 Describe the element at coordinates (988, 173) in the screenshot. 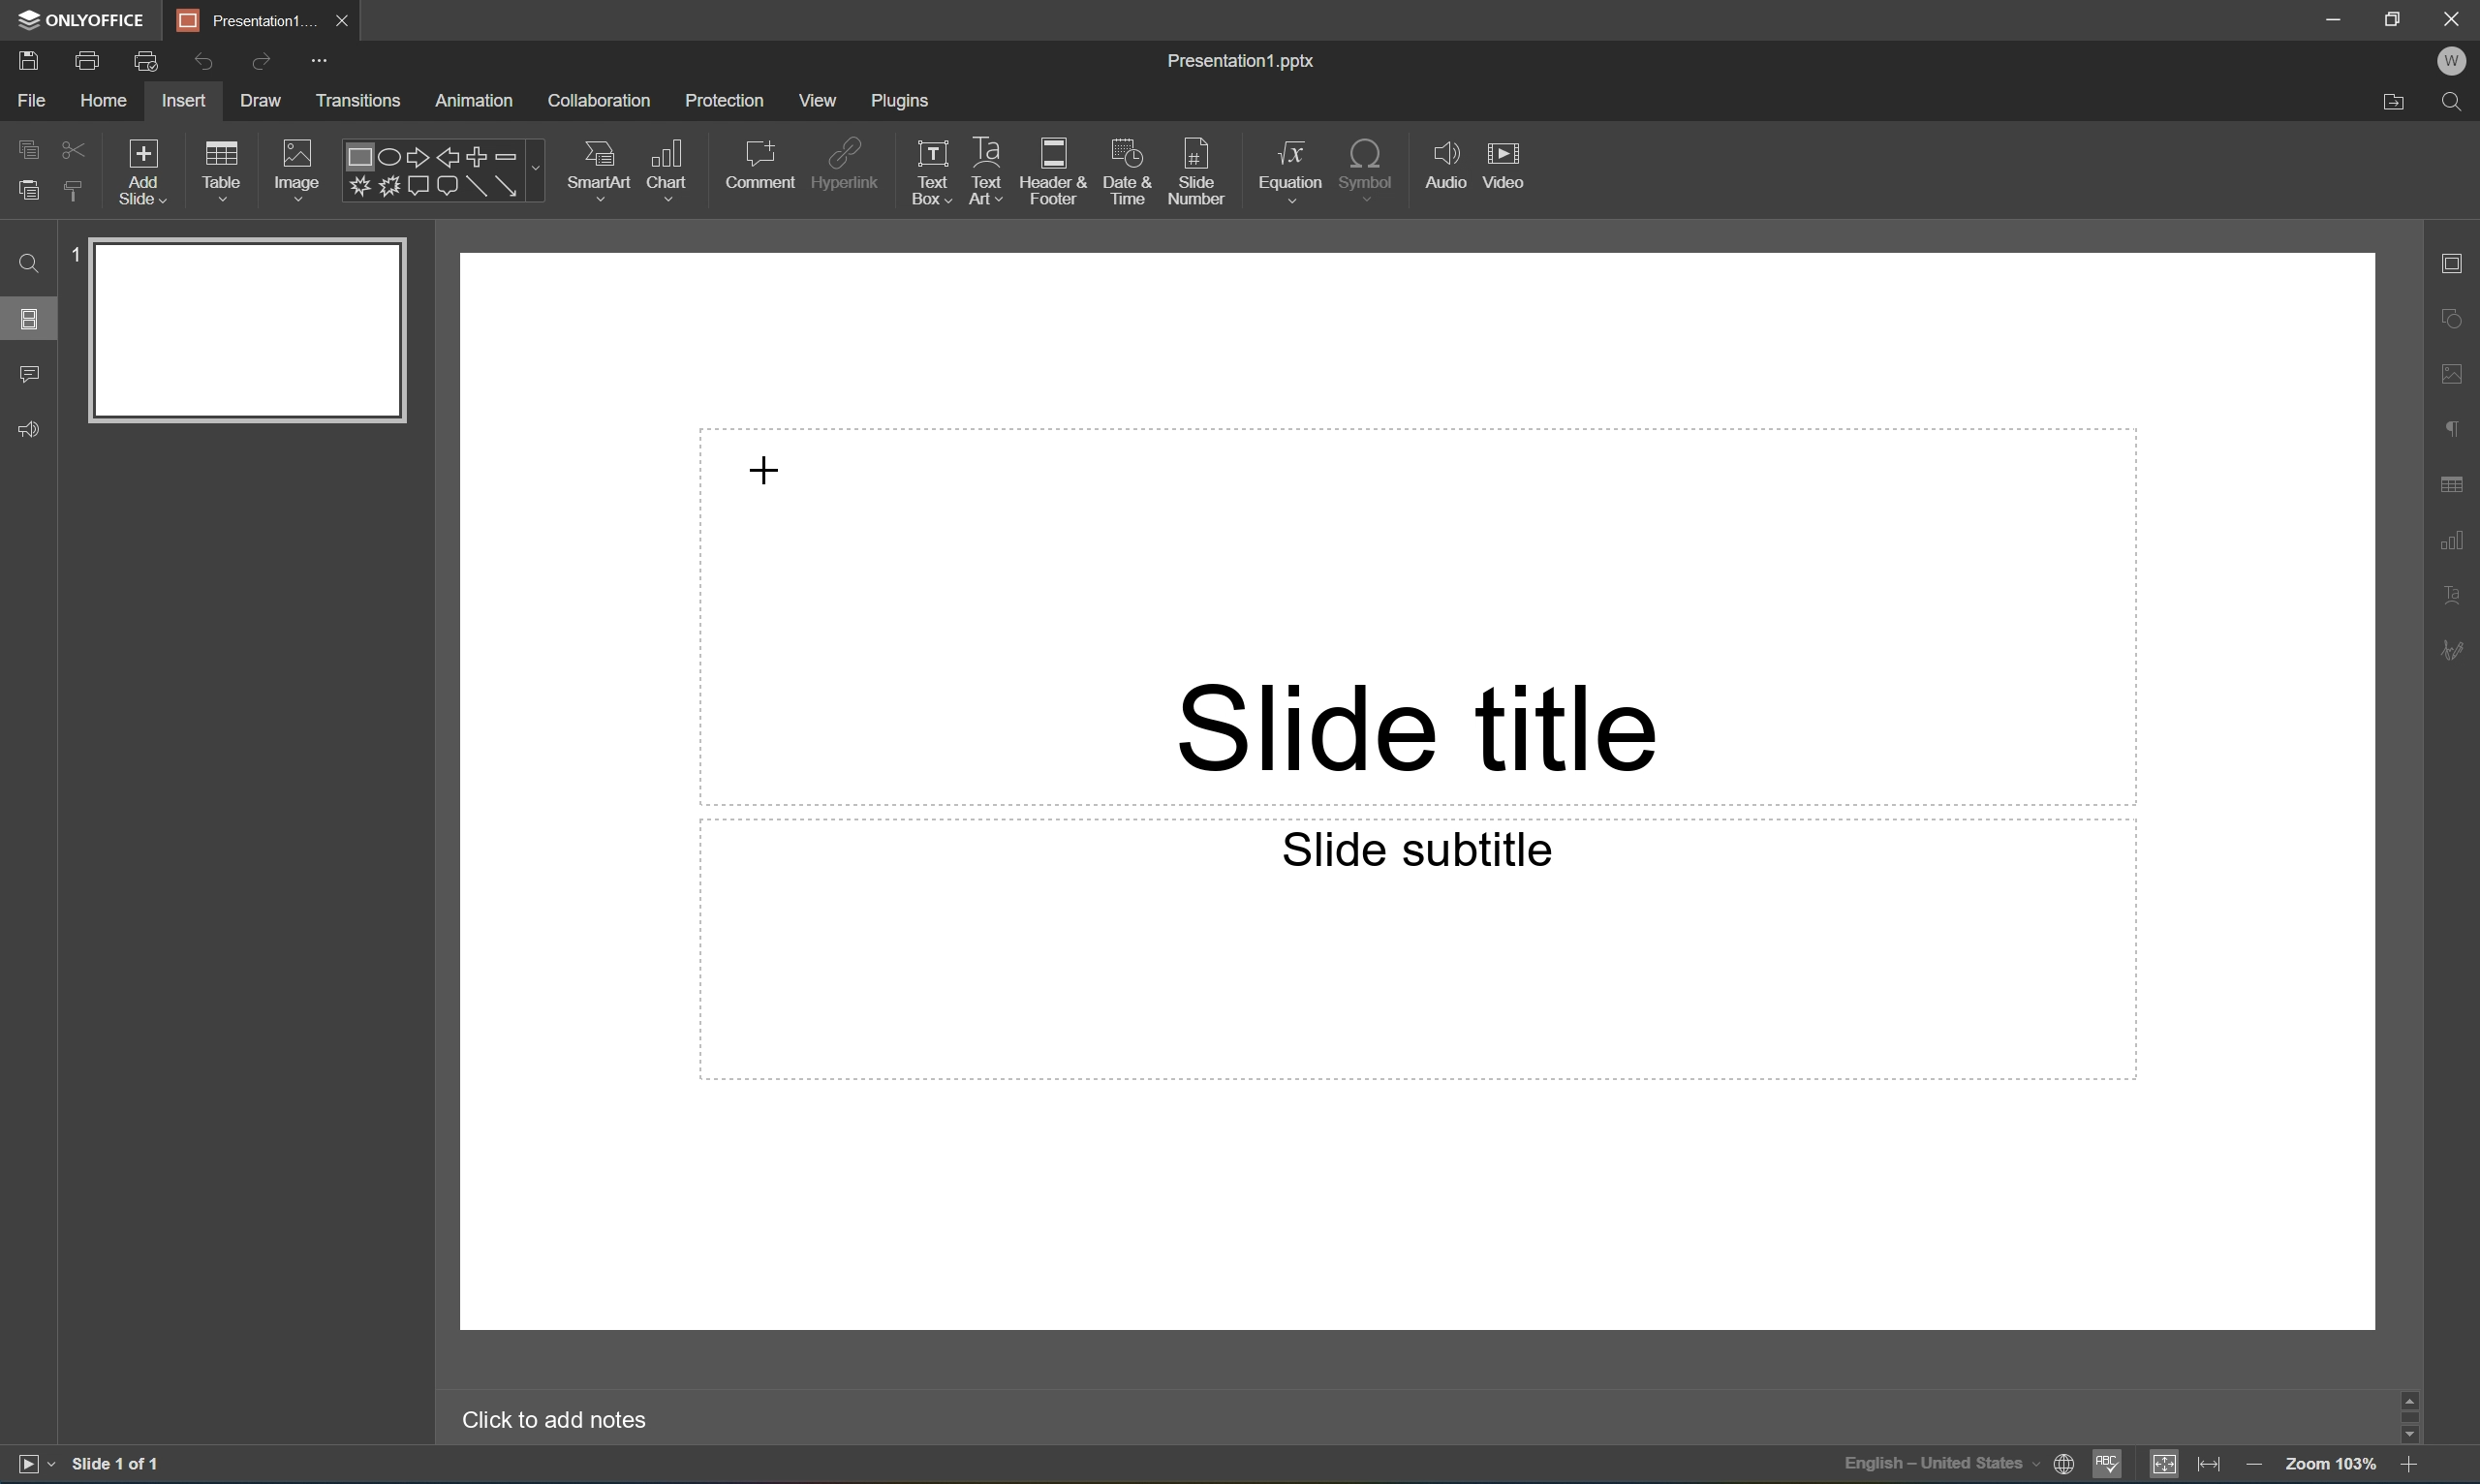

I see `Text Art` at that location.